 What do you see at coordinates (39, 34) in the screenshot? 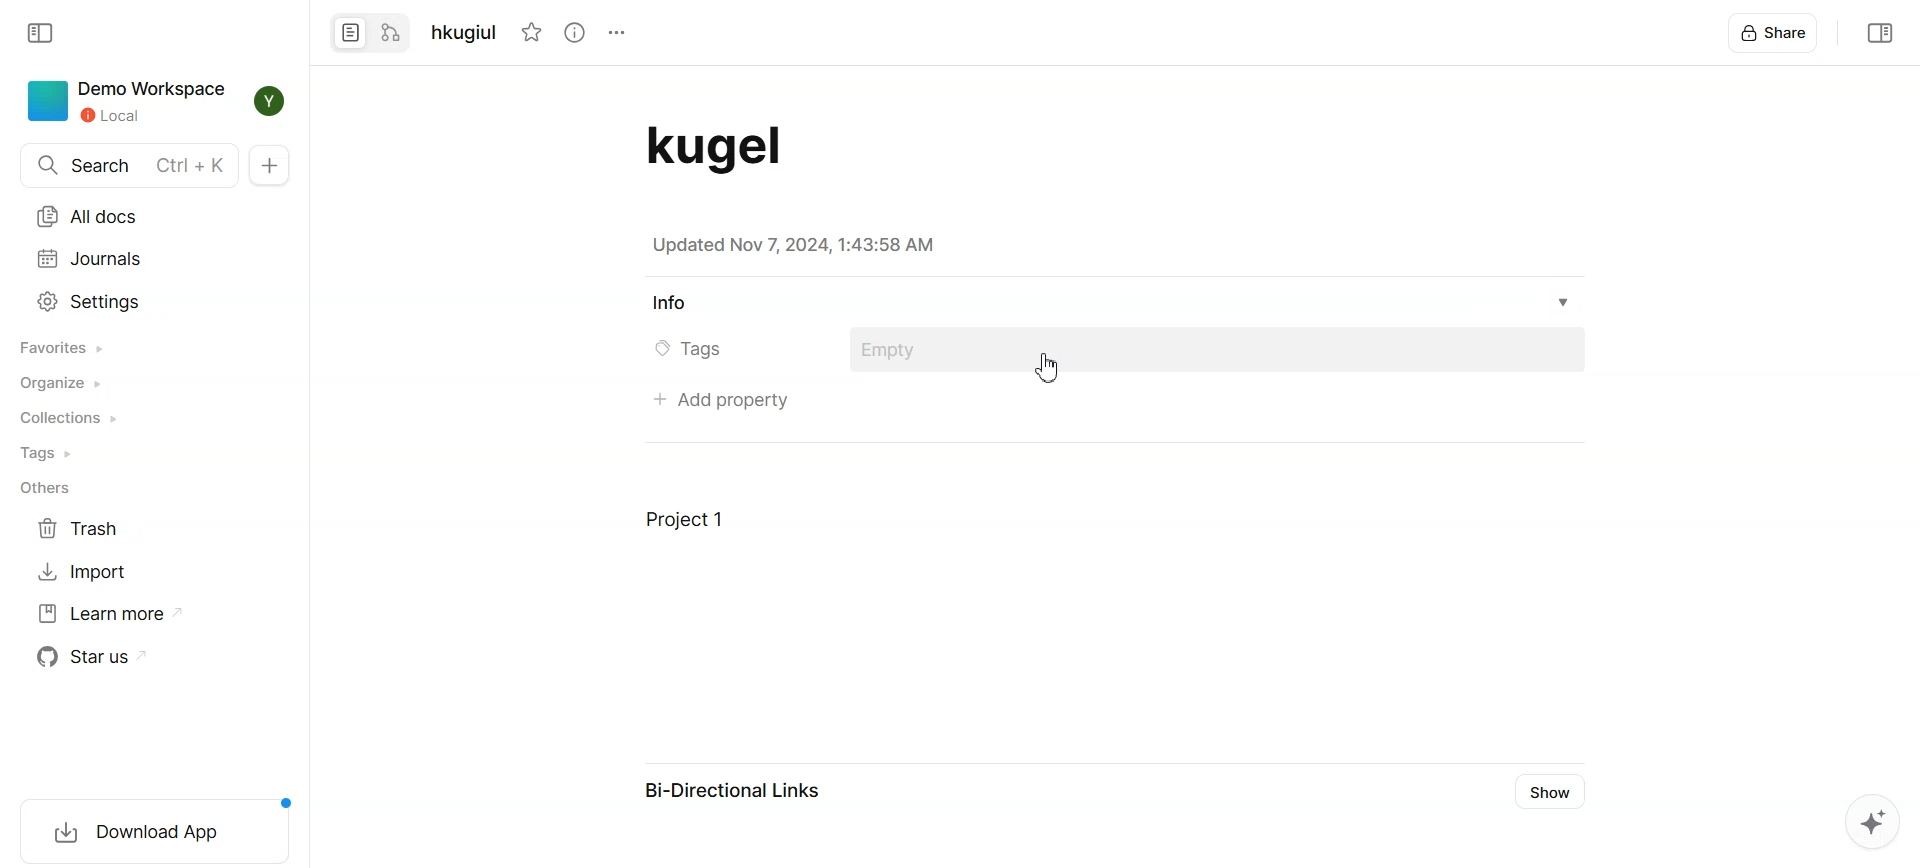
I see `Collapse sidebar` at bounding box center [39, 34].